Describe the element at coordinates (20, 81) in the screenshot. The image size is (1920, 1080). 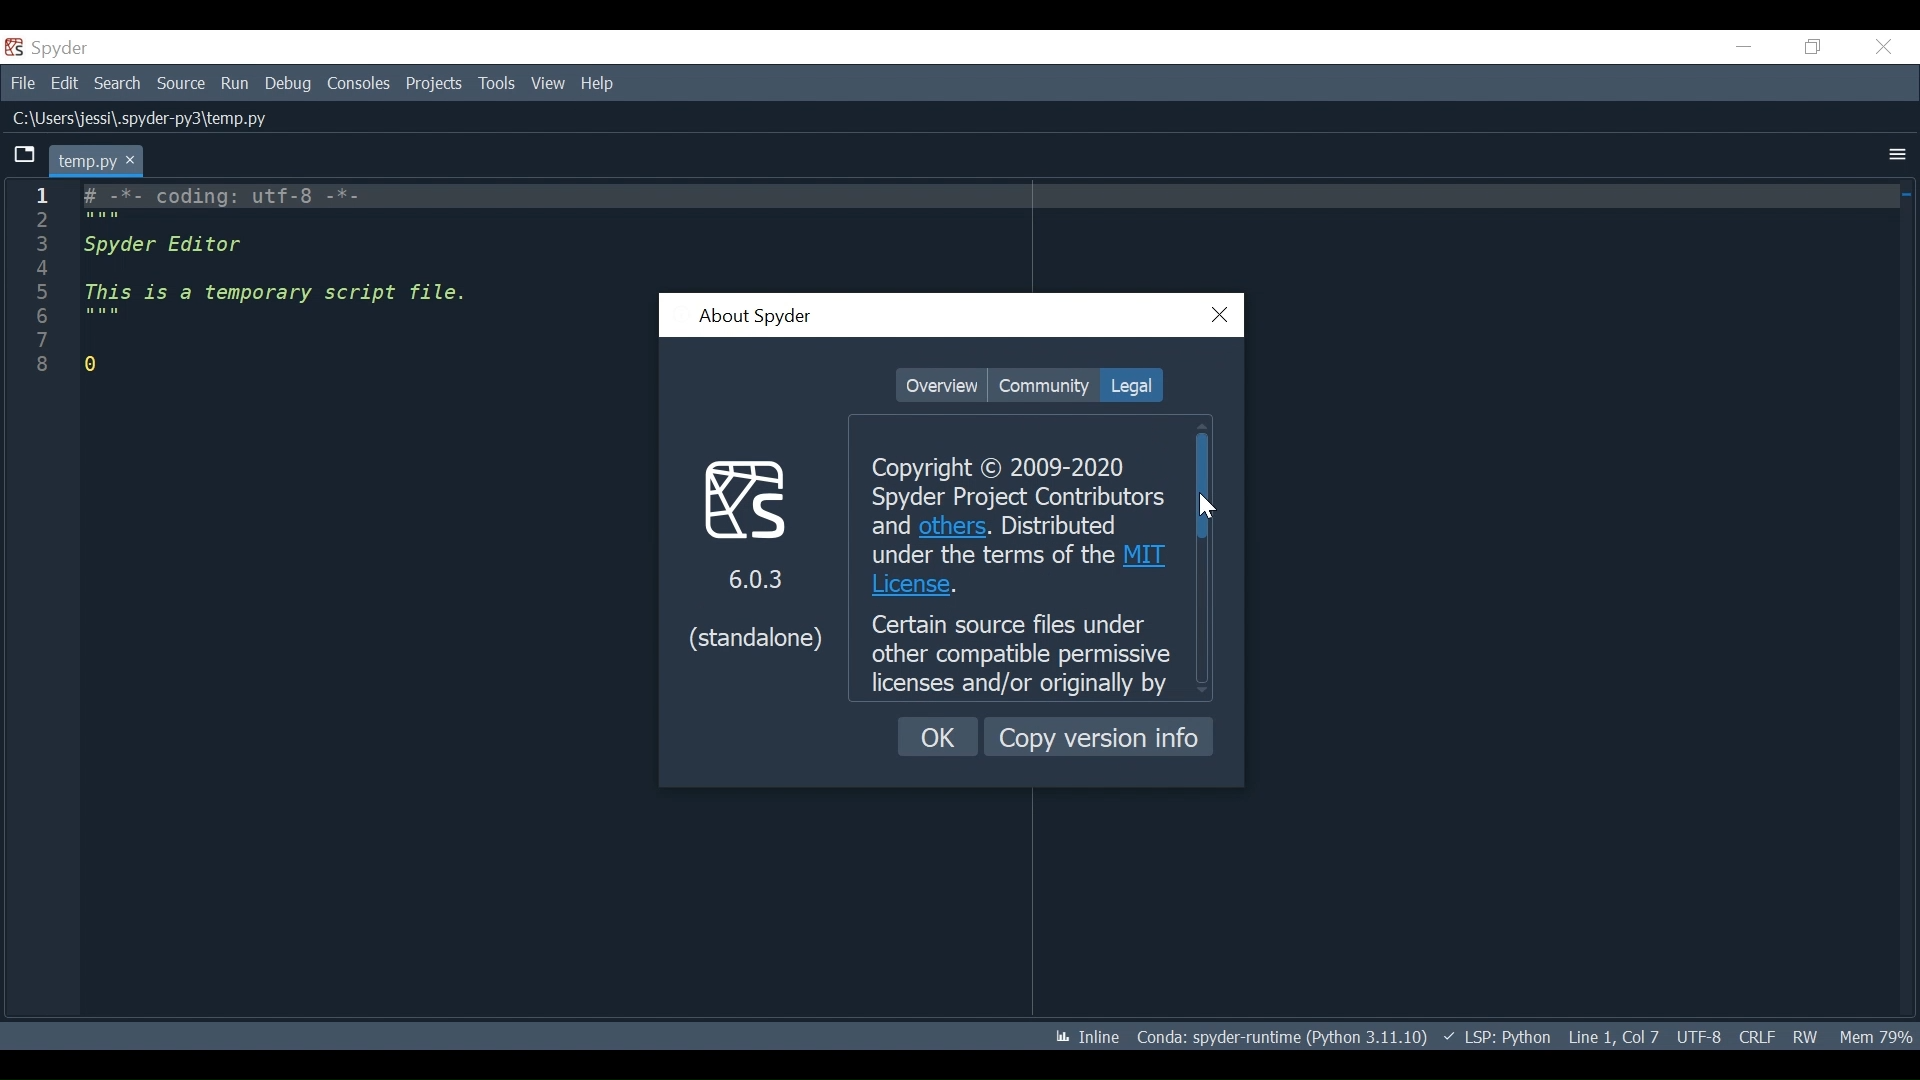
I see `File` at that location.